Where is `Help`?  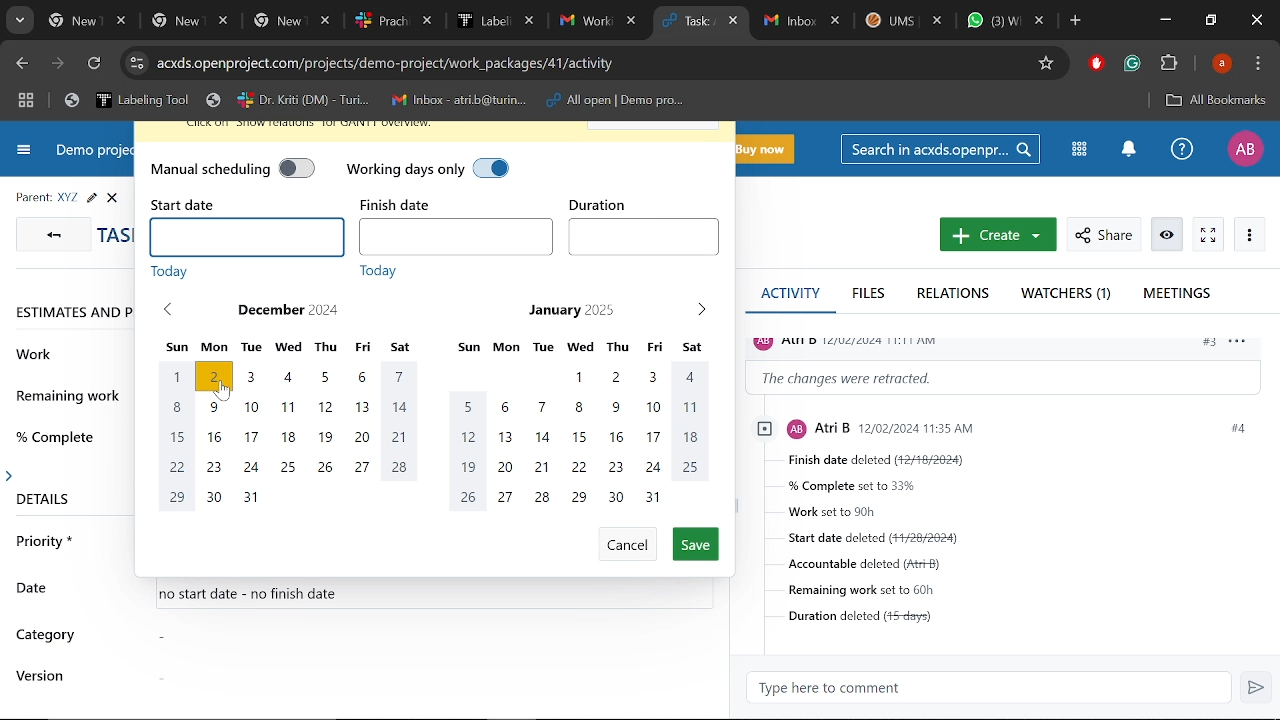 Help is located at coordinates (1179, 149).